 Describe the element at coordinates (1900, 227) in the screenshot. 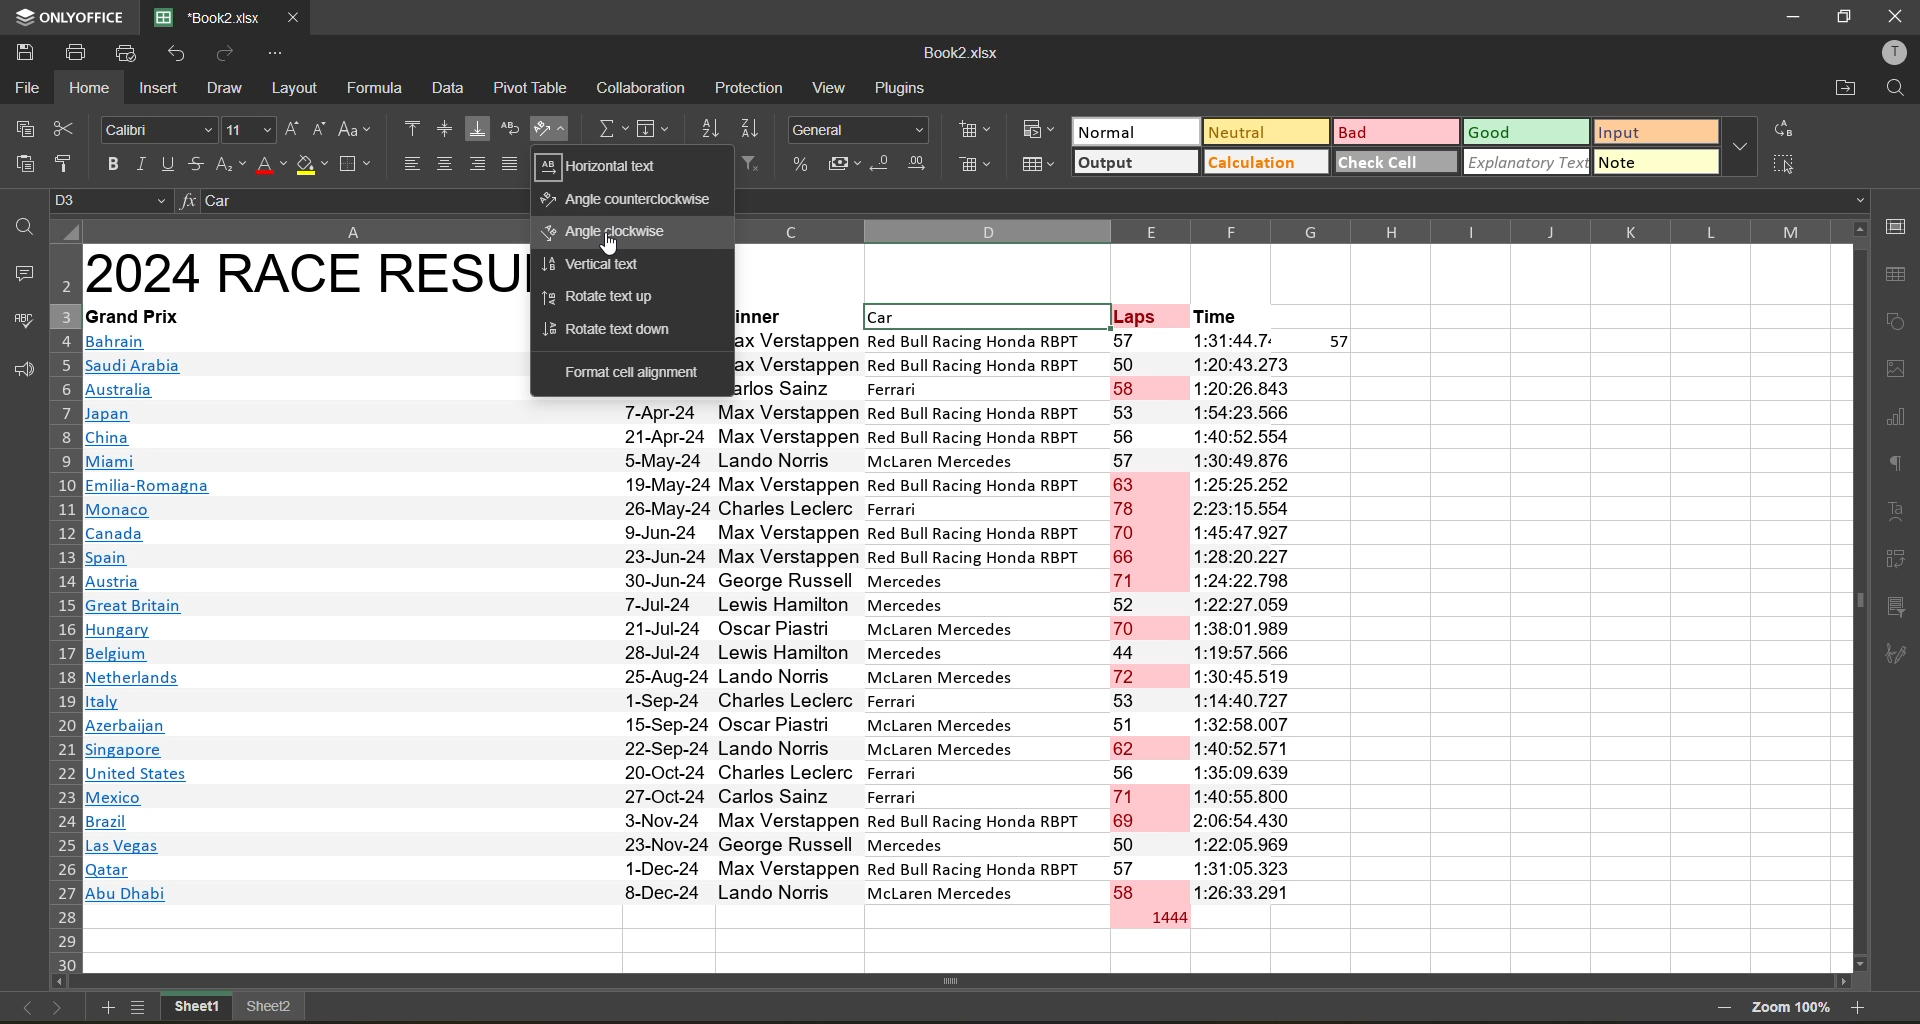

I see `call settings` at that location.